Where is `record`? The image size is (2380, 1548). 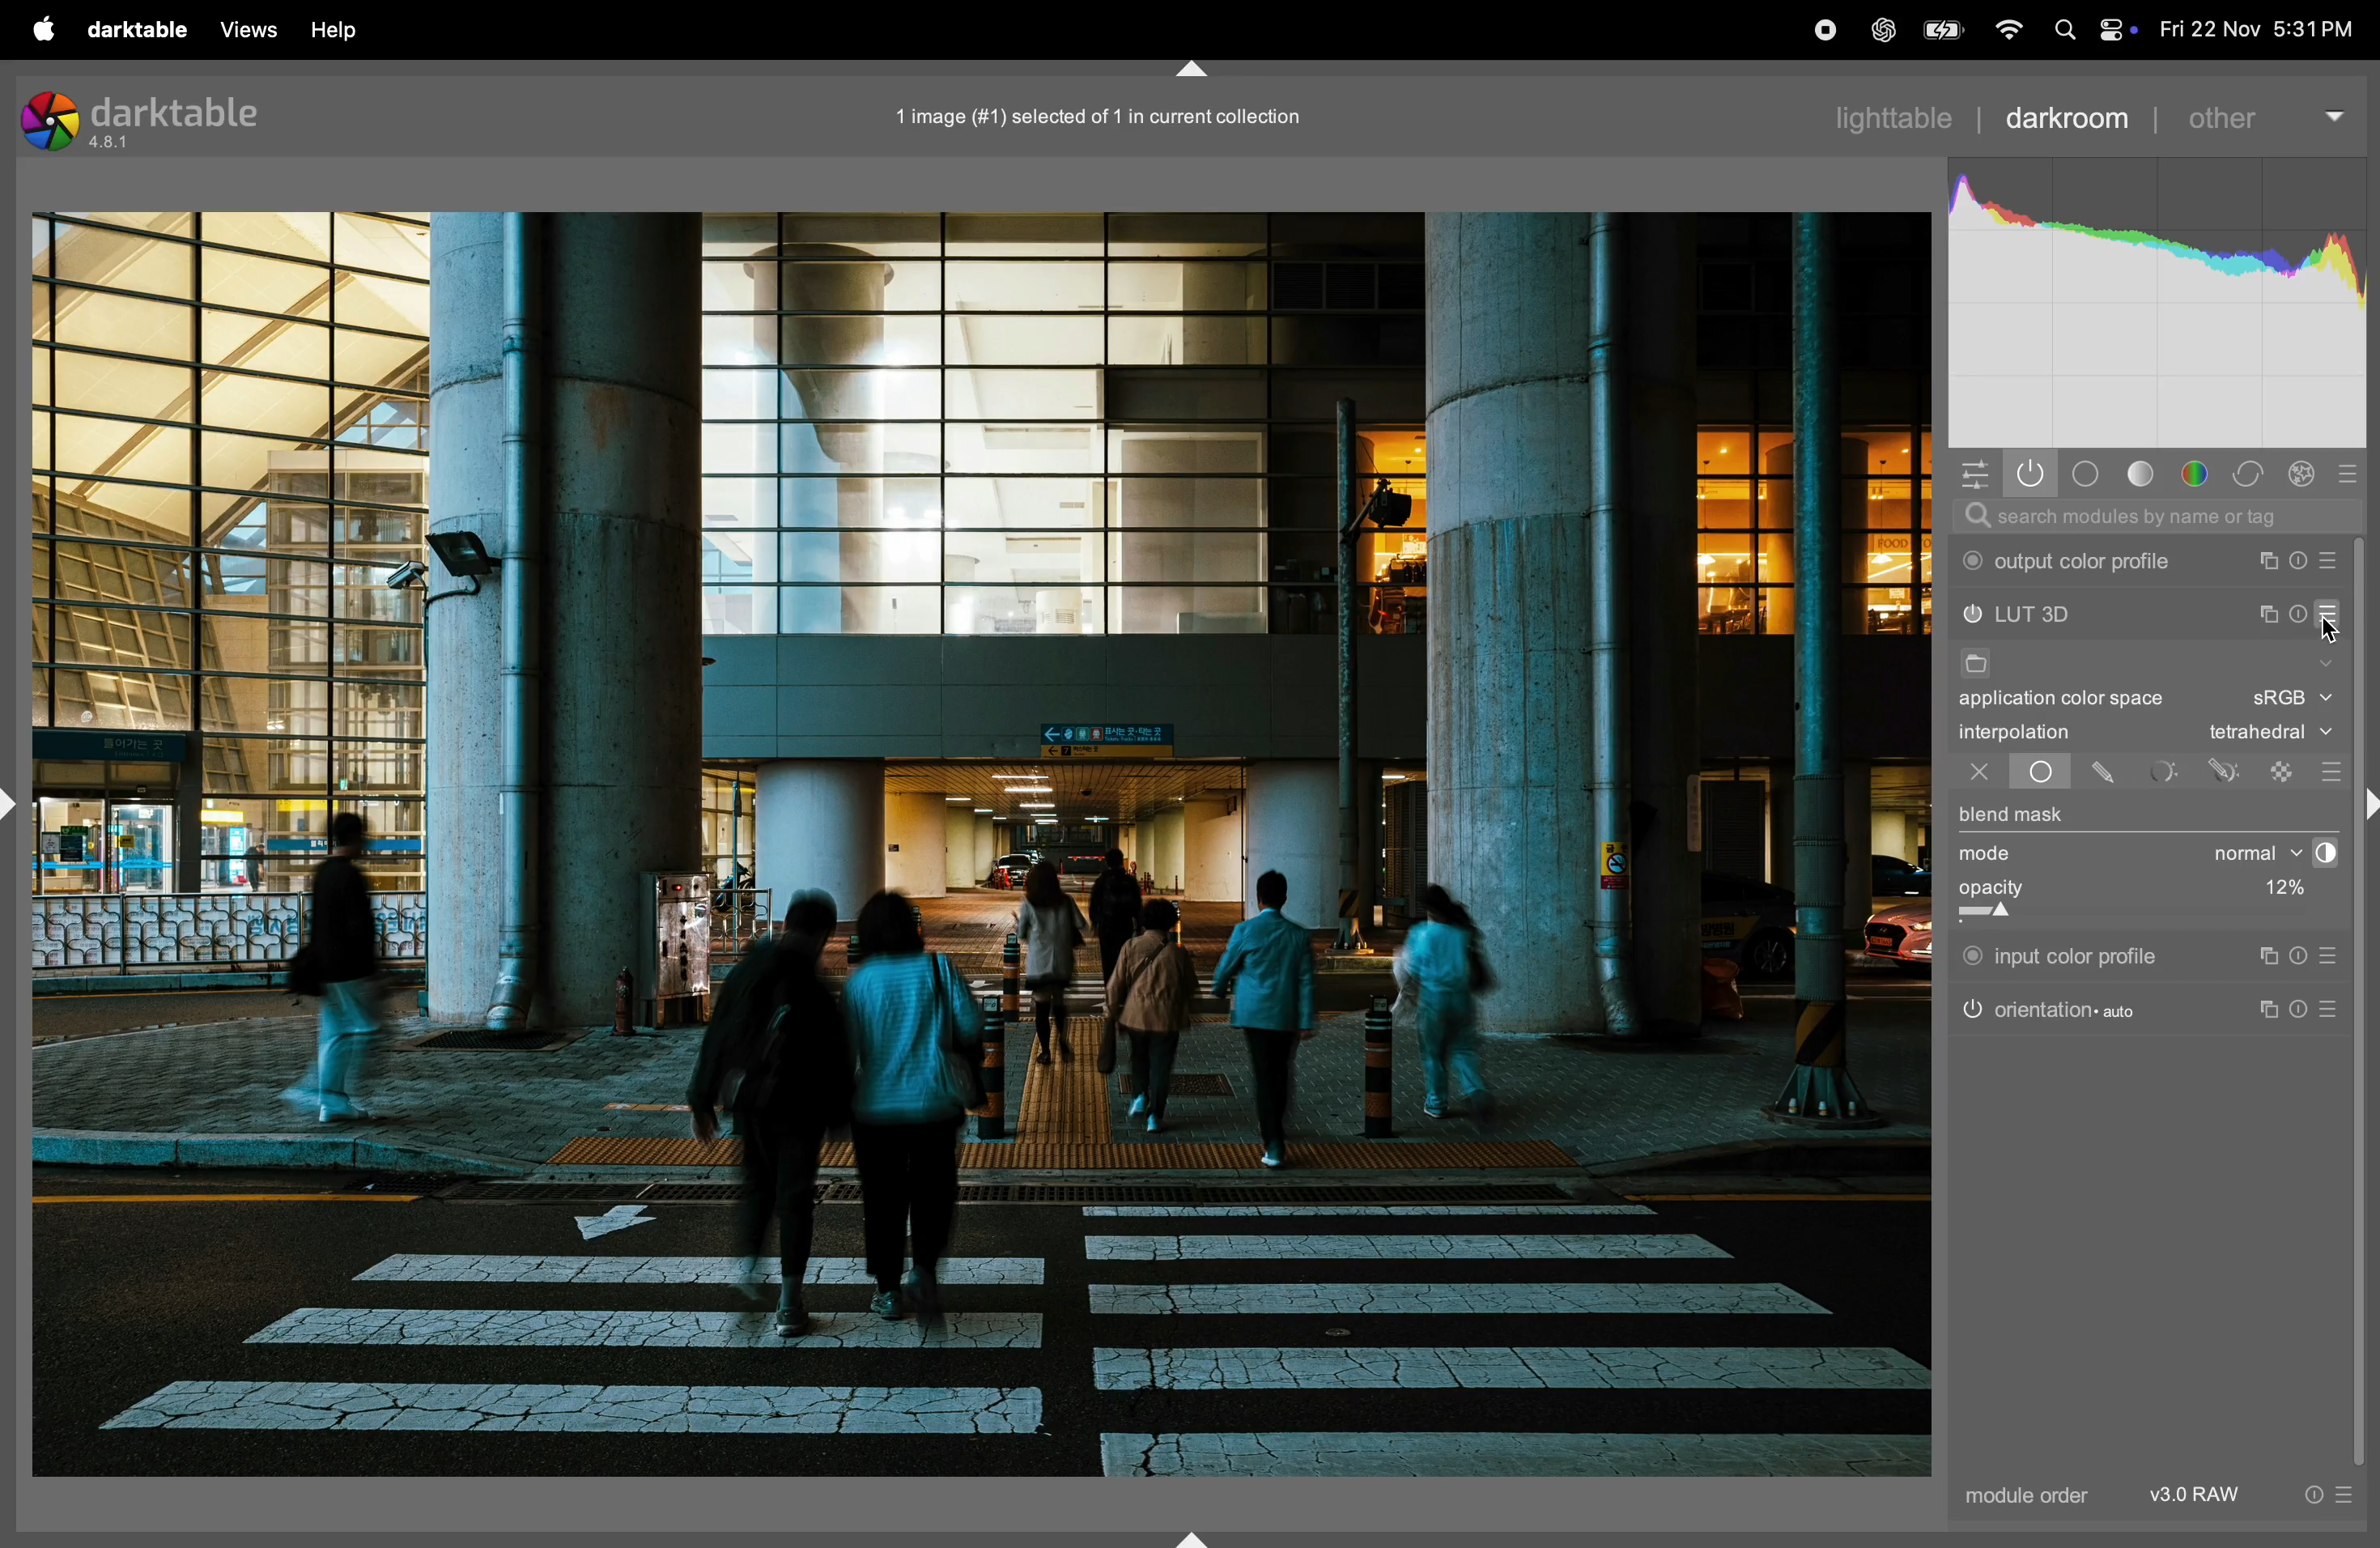 record is located at coordinates (1818, 31).